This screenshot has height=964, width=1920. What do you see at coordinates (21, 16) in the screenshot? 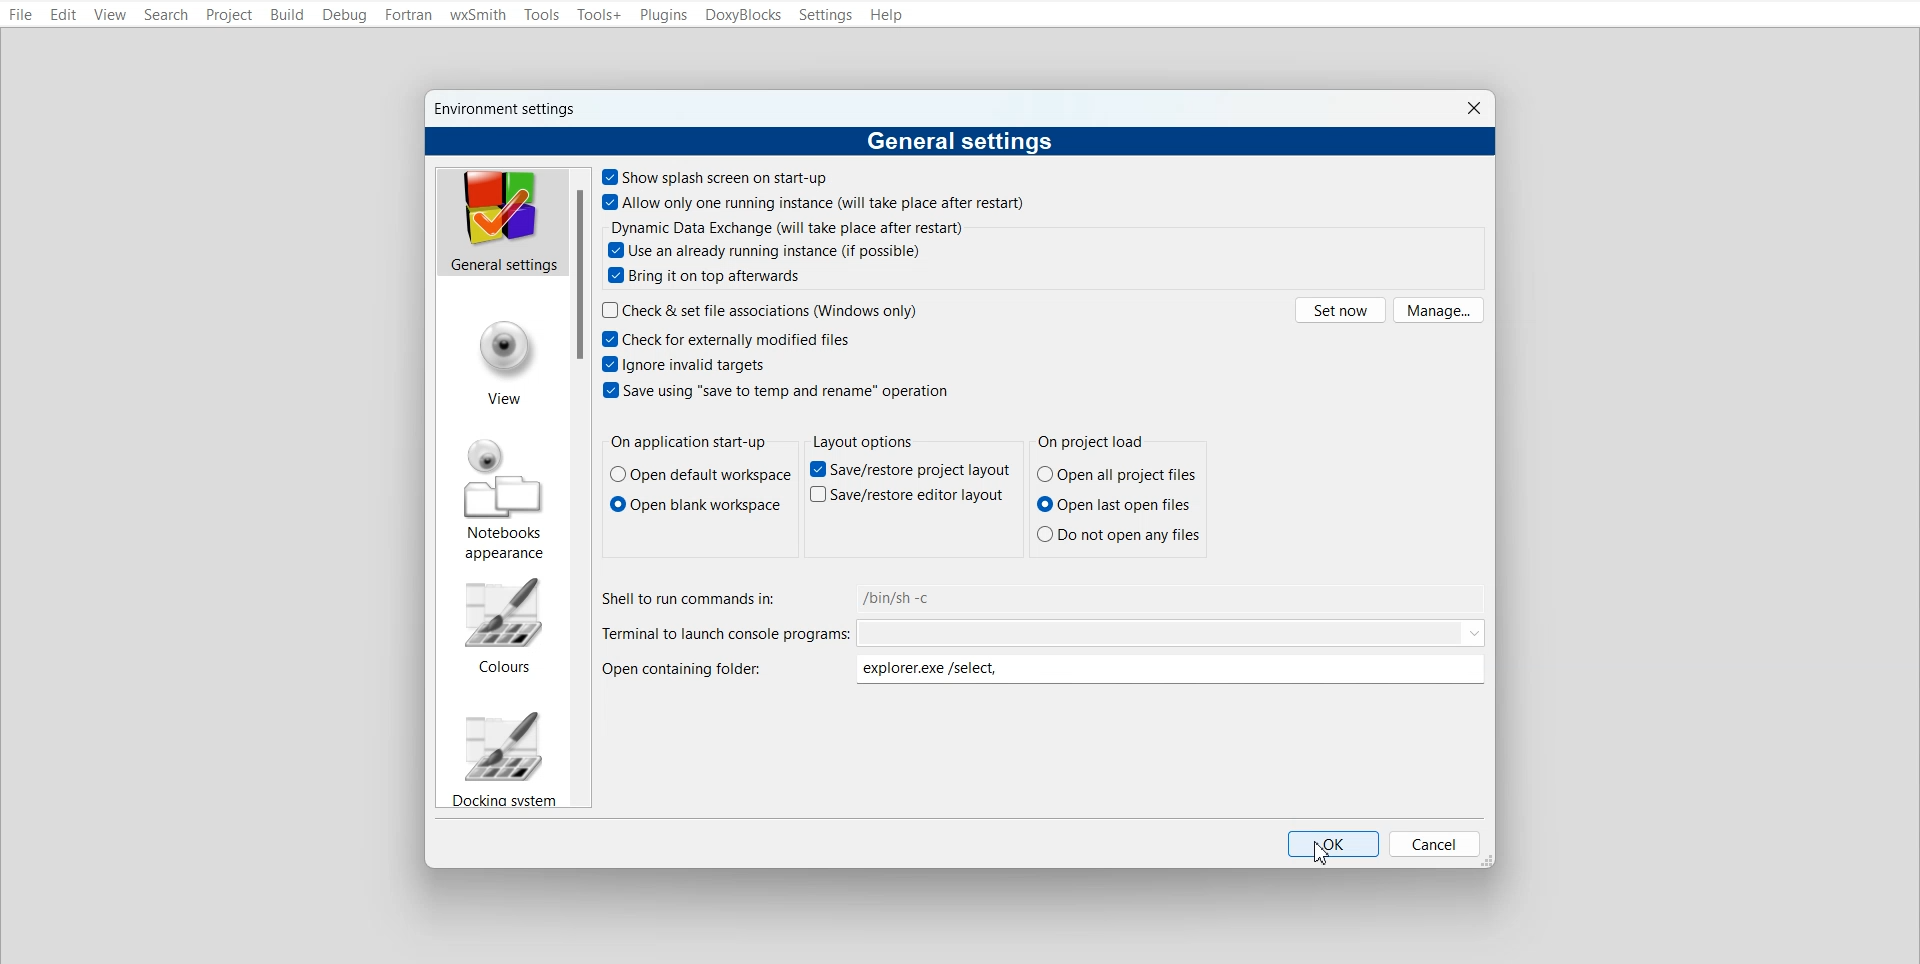
I see `File` at bounding box center [21, 16].